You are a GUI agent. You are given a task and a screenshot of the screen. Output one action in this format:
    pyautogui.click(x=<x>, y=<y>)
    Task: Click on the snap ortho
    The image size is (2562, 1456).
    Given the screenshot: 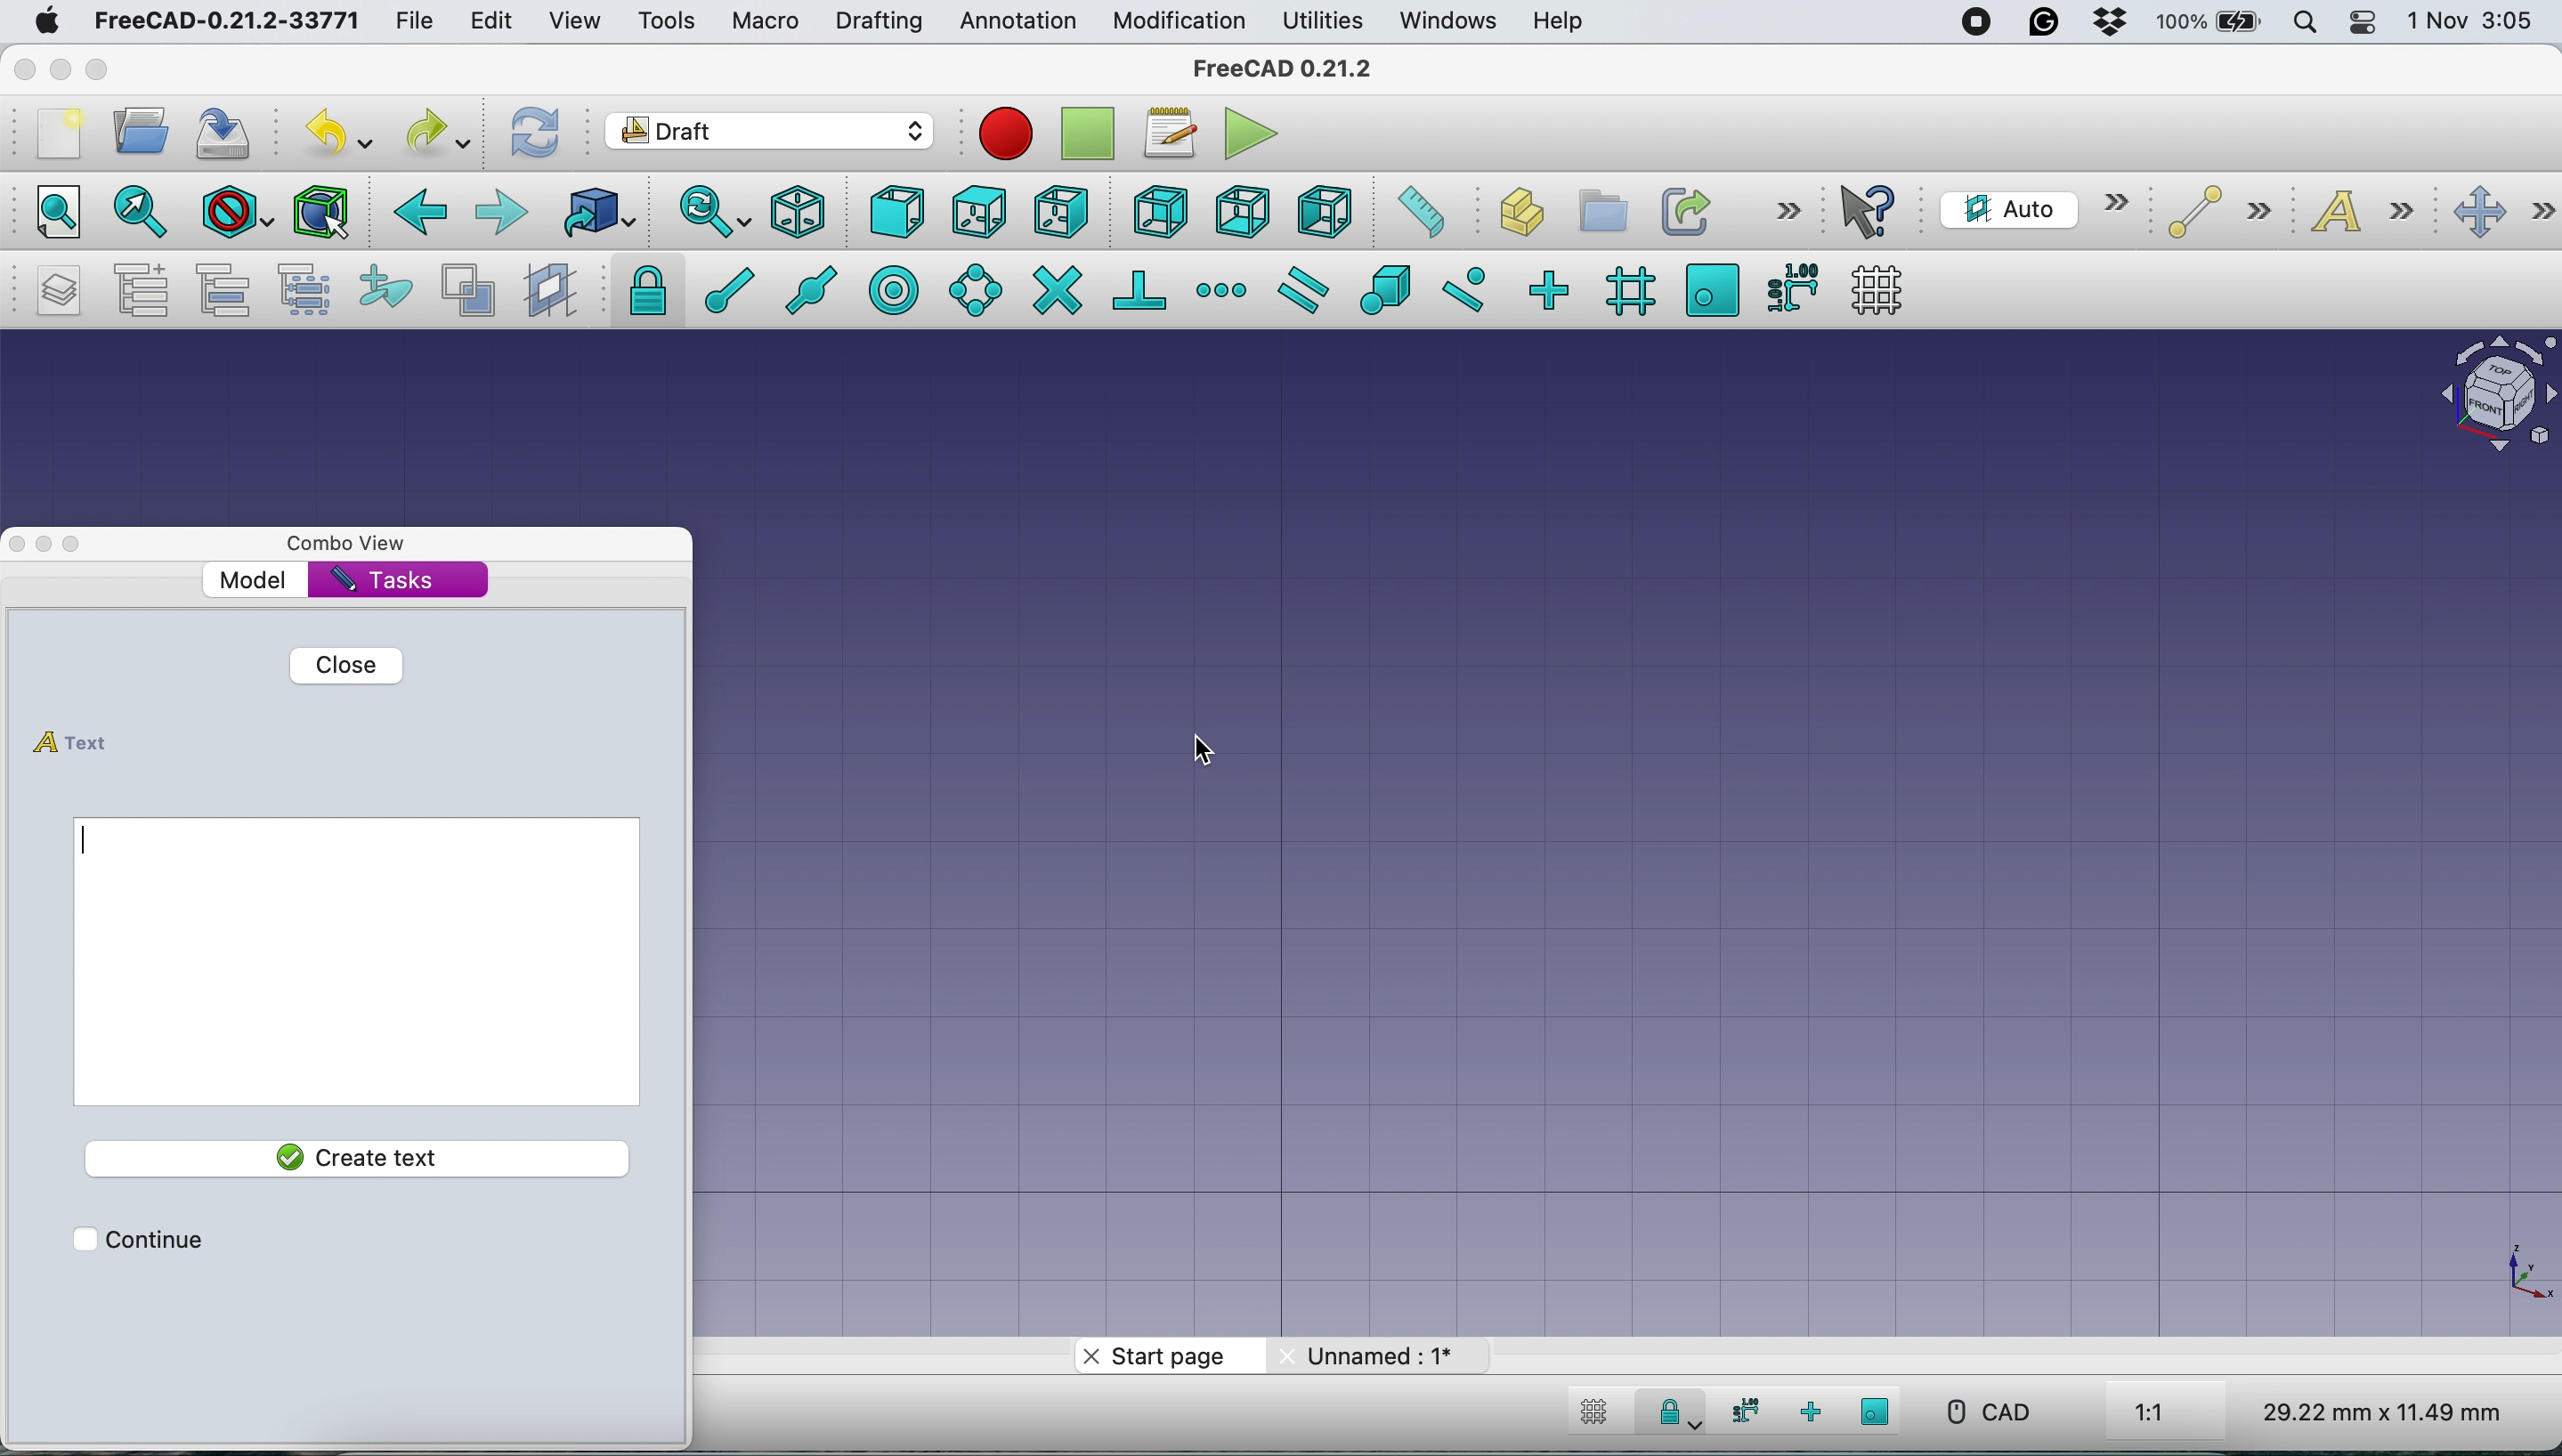 What is the action you would take?
    pyautogui.click(x=1816, y=1410)
    